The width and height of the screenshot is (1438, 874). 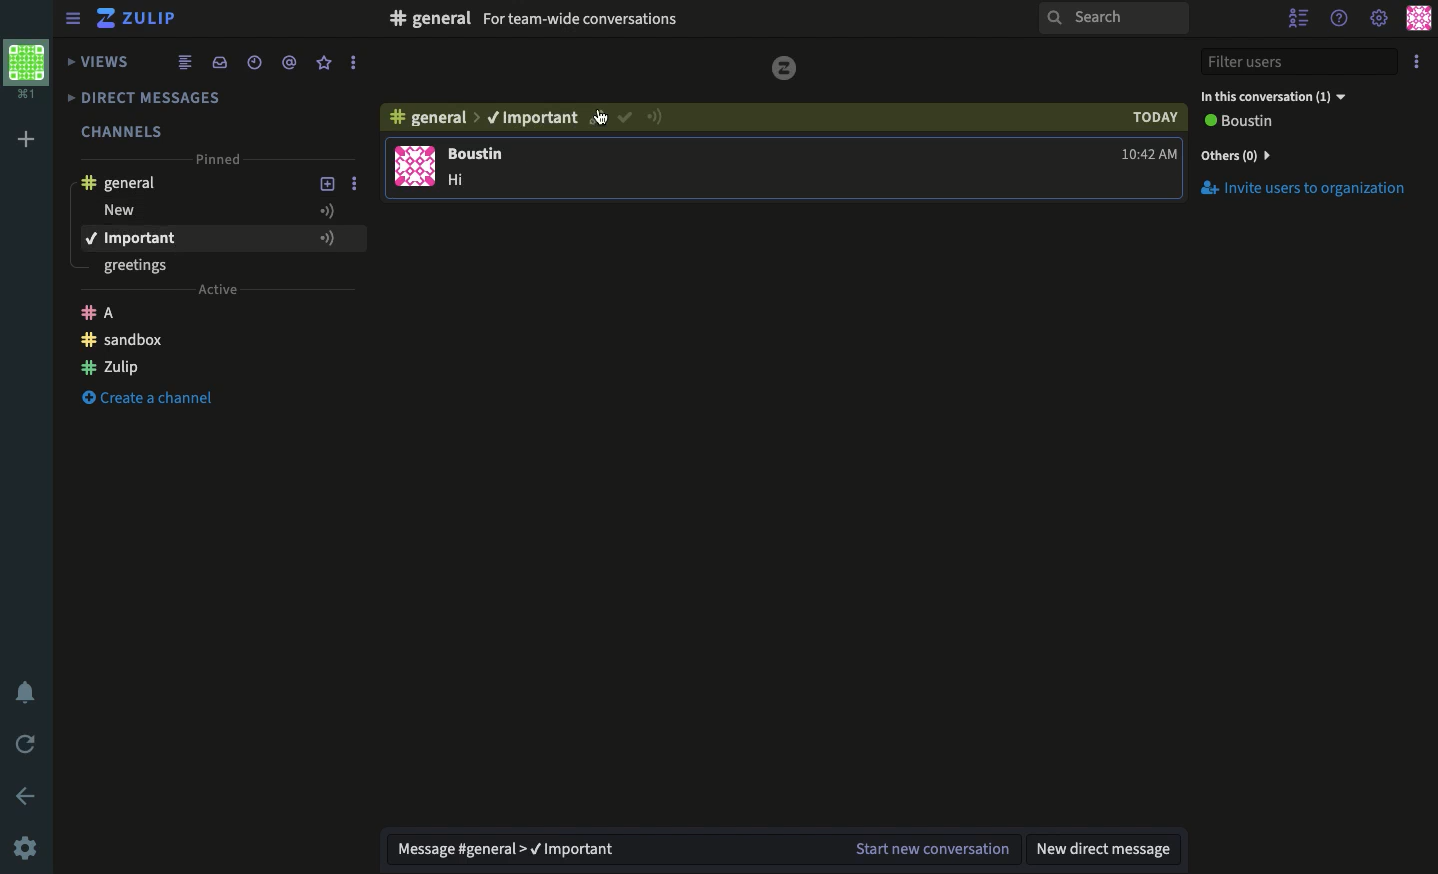 I want to click on More Options, so click(x=362, y=185).